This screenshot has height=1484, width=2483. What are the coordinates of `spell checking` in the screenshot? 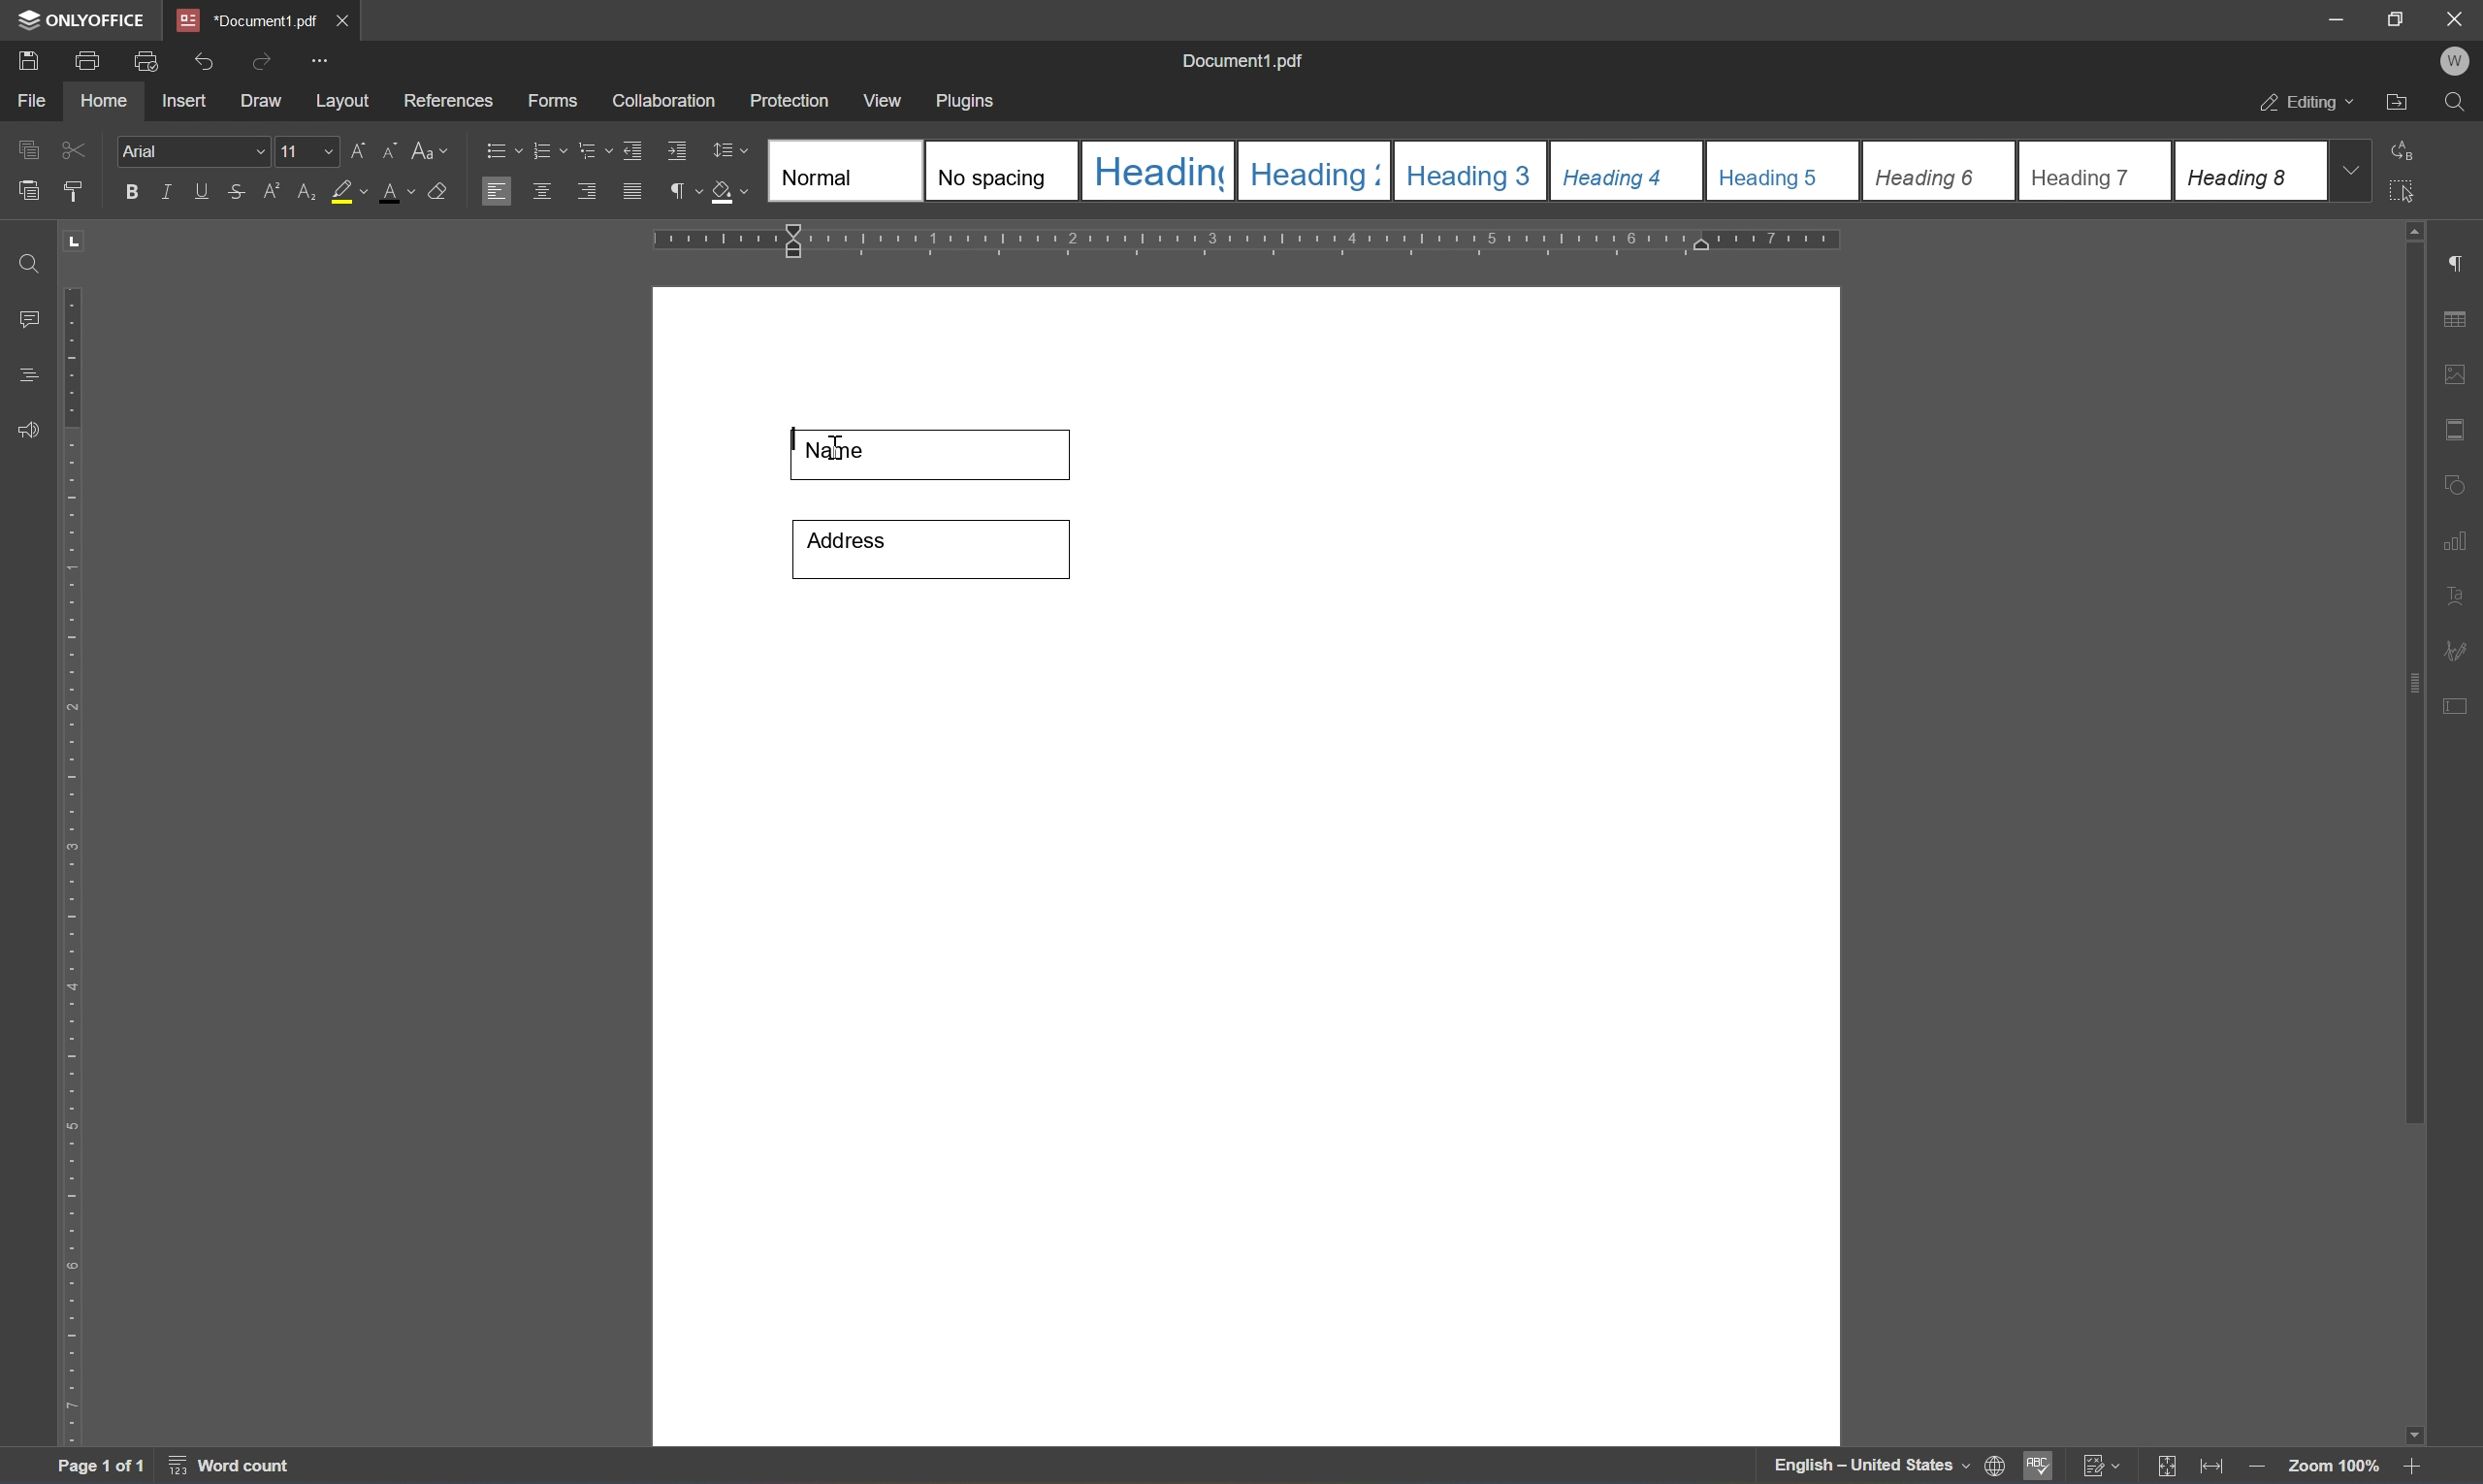 It's located at (2039, 1469).